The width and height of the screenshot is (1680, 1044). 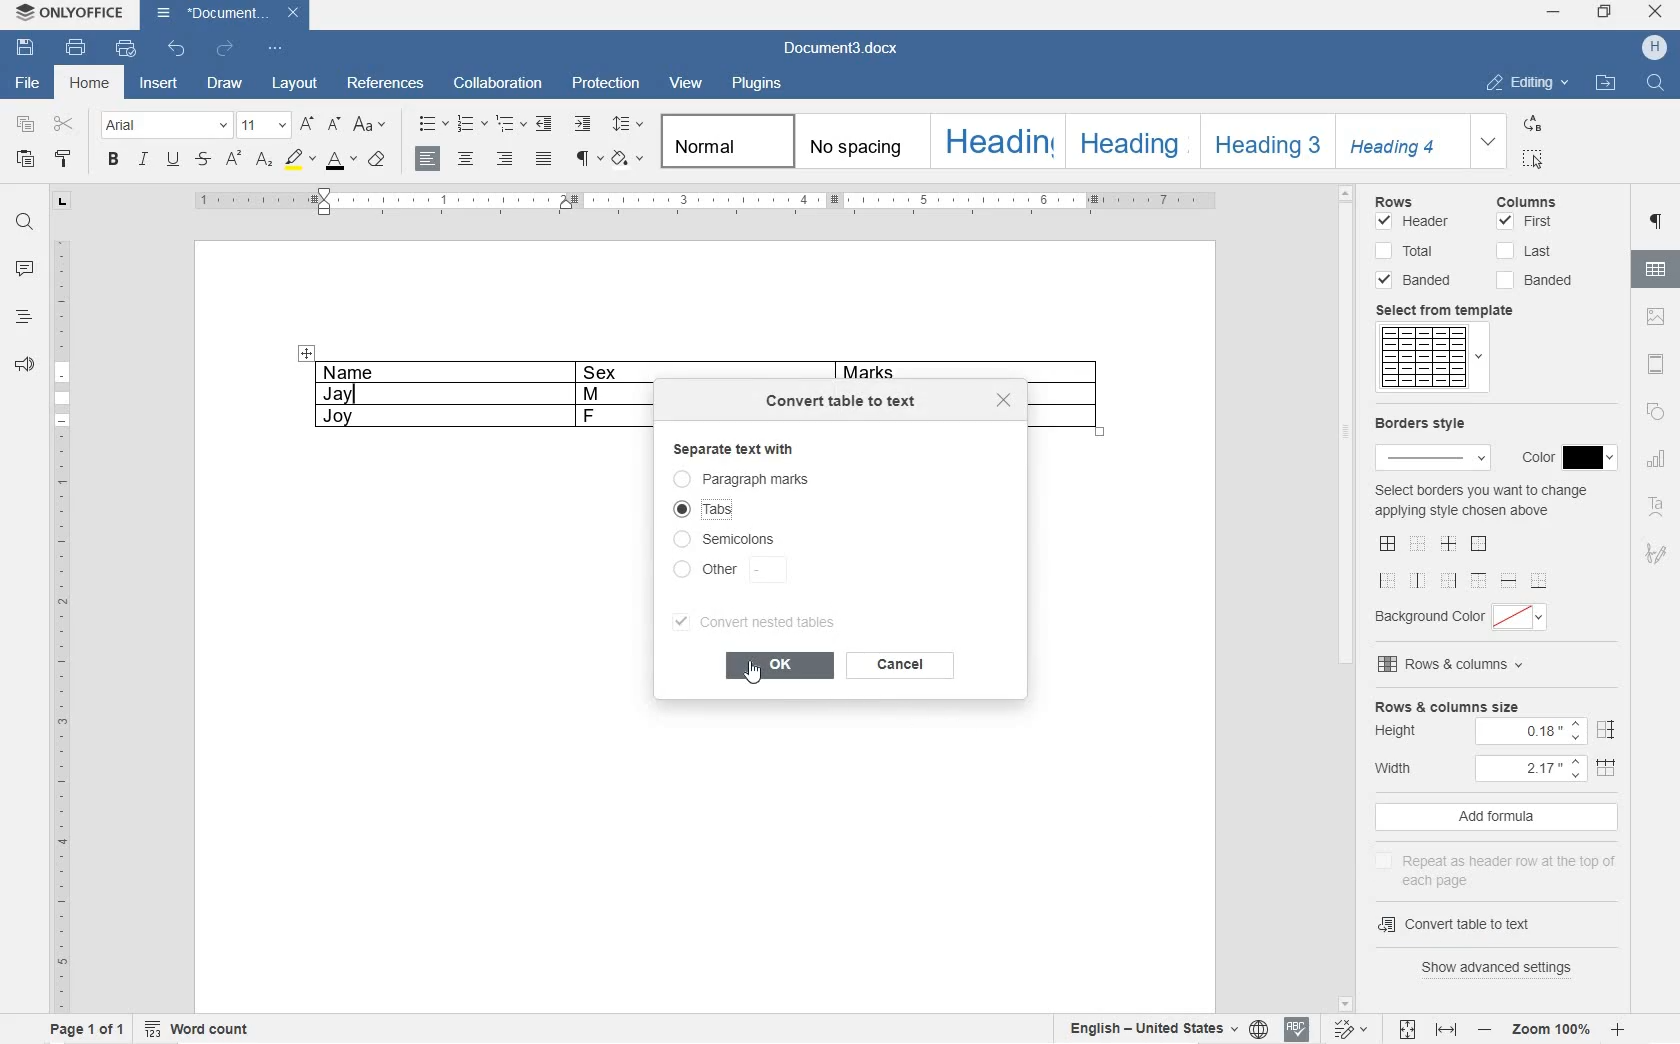 I want to click on set outer border an all inner lines, so click(x=1387, y=542).